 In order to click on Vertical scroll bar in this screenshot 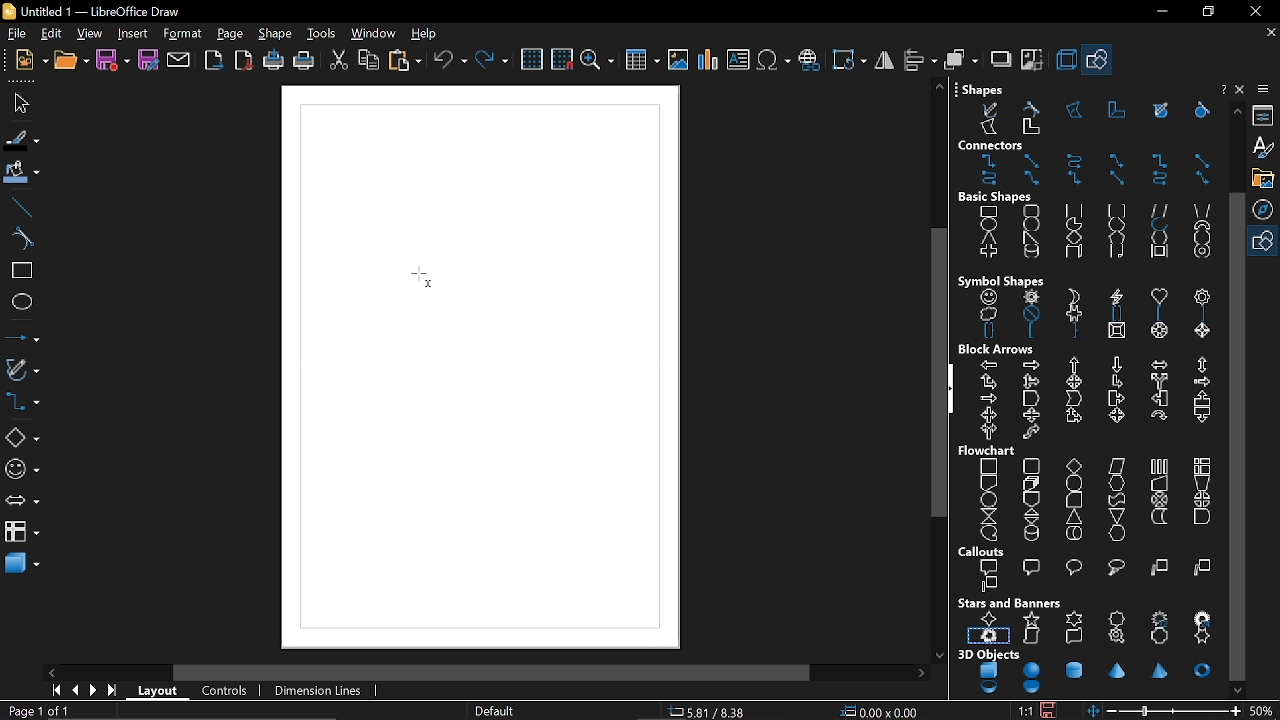, I will do `click(935, 370)`.